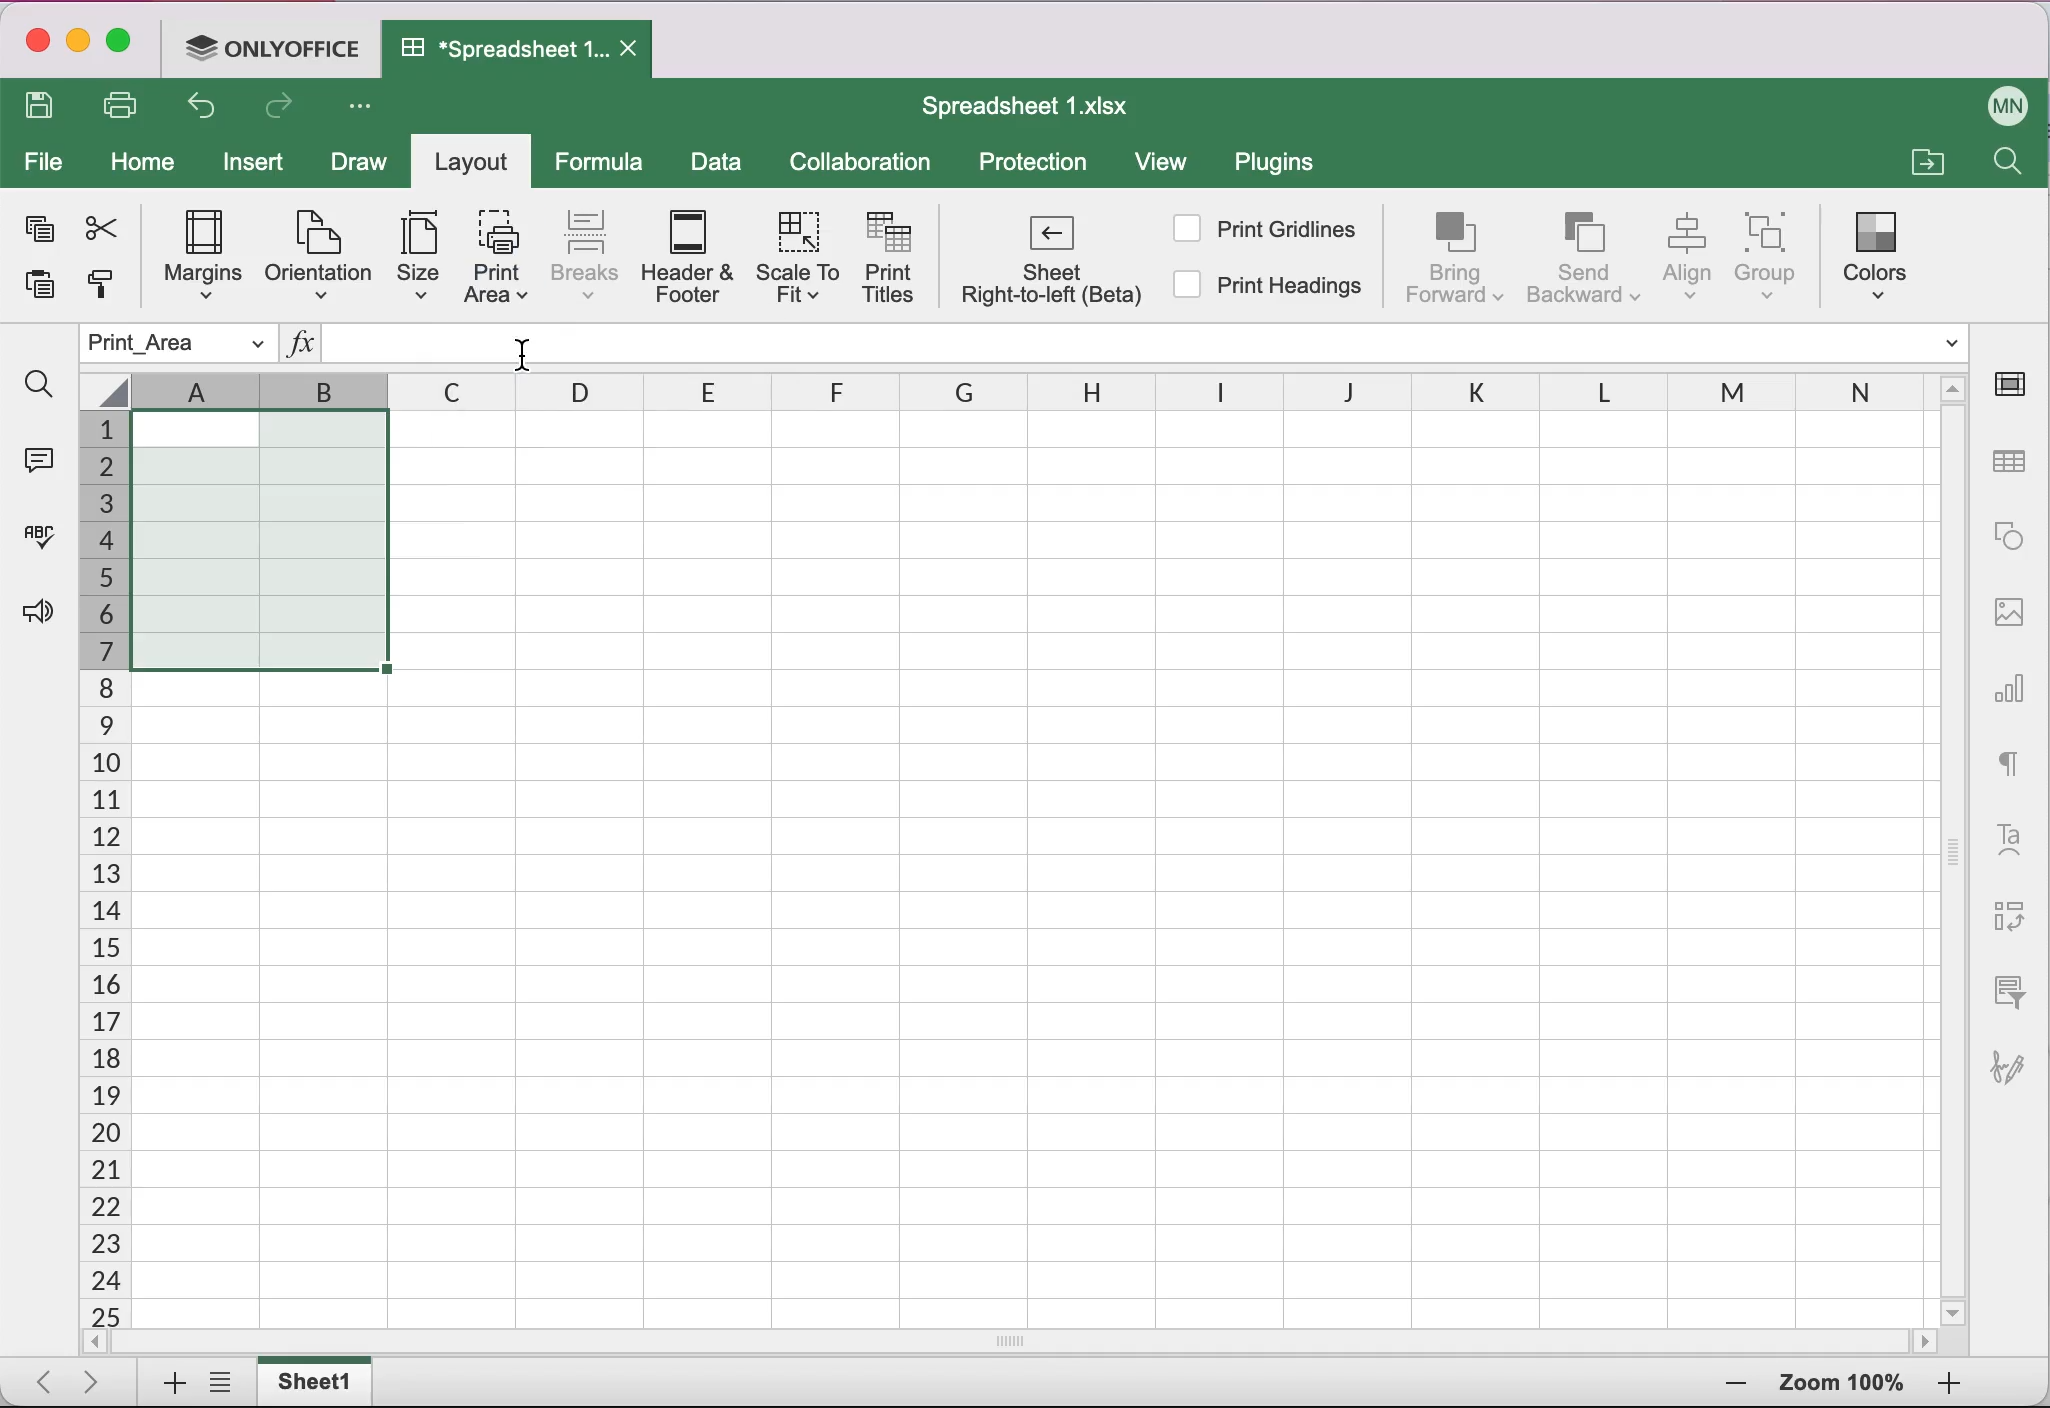 This screenshot has width=2050, height=1408. I want to click on minimize, so click(78, 44).